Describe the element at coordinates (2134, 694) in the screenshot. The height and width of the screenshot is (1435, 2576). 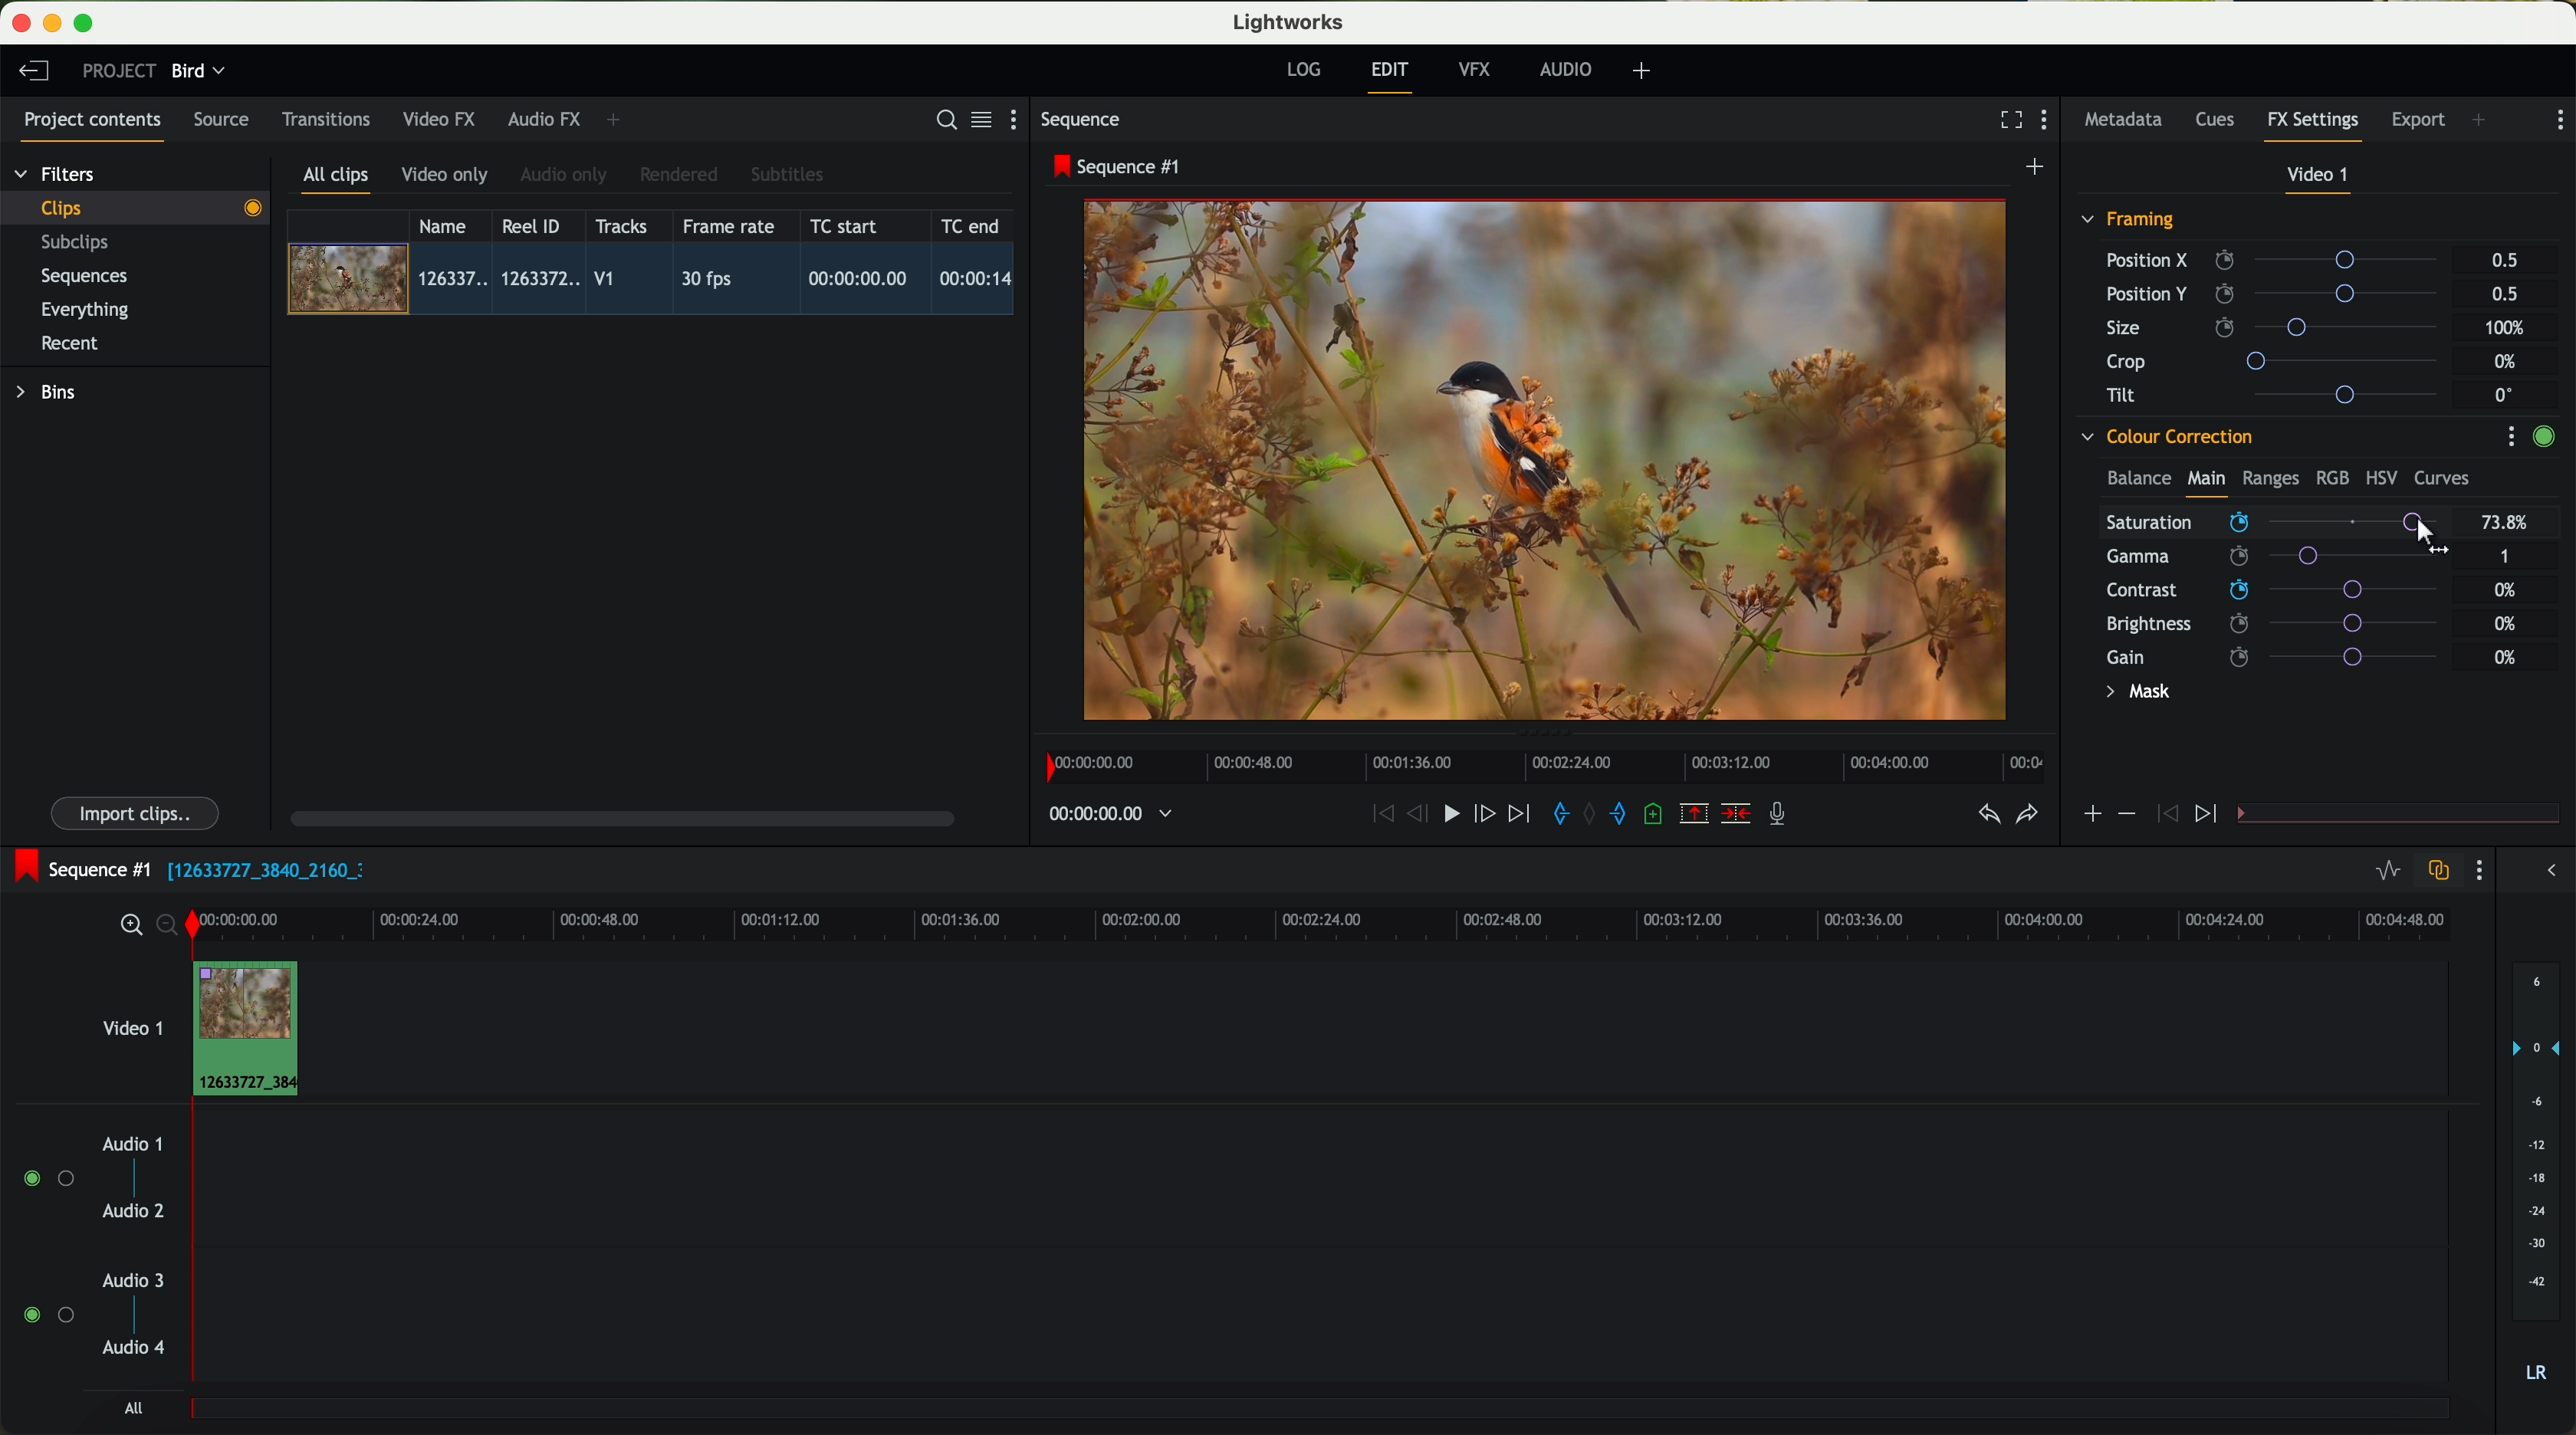
I see `mask` at that location.